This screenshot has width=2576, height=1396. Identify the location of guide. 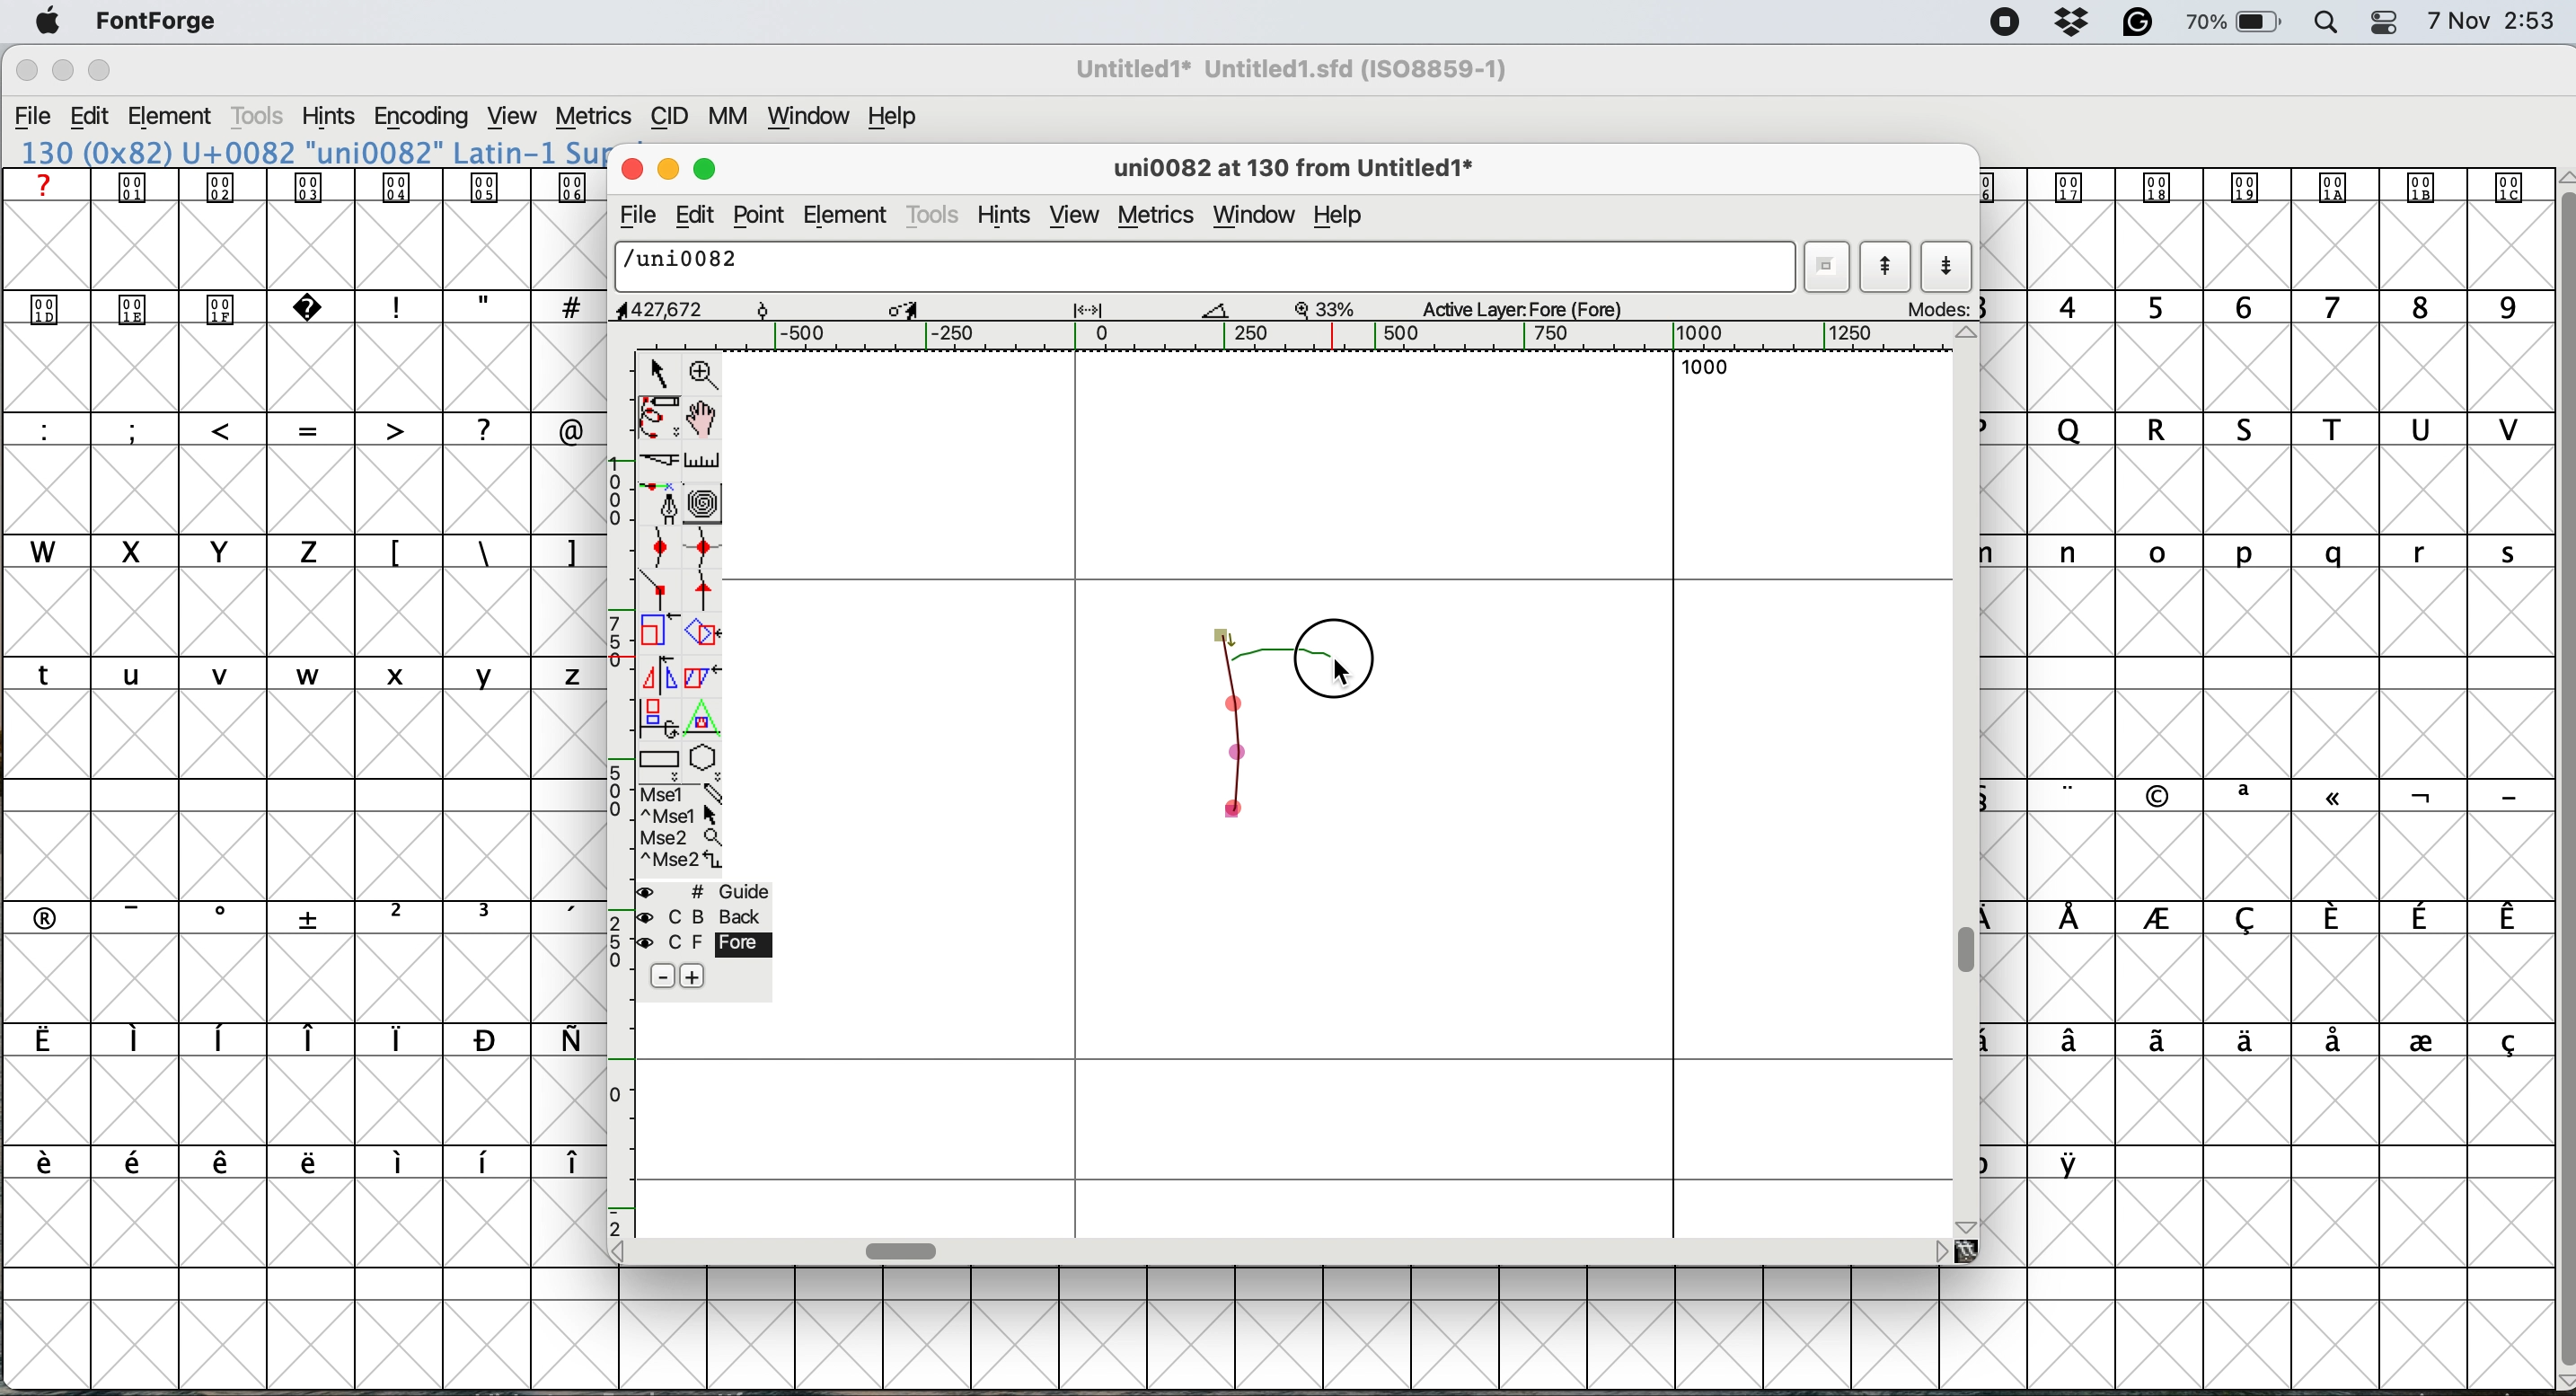
(709, 891).